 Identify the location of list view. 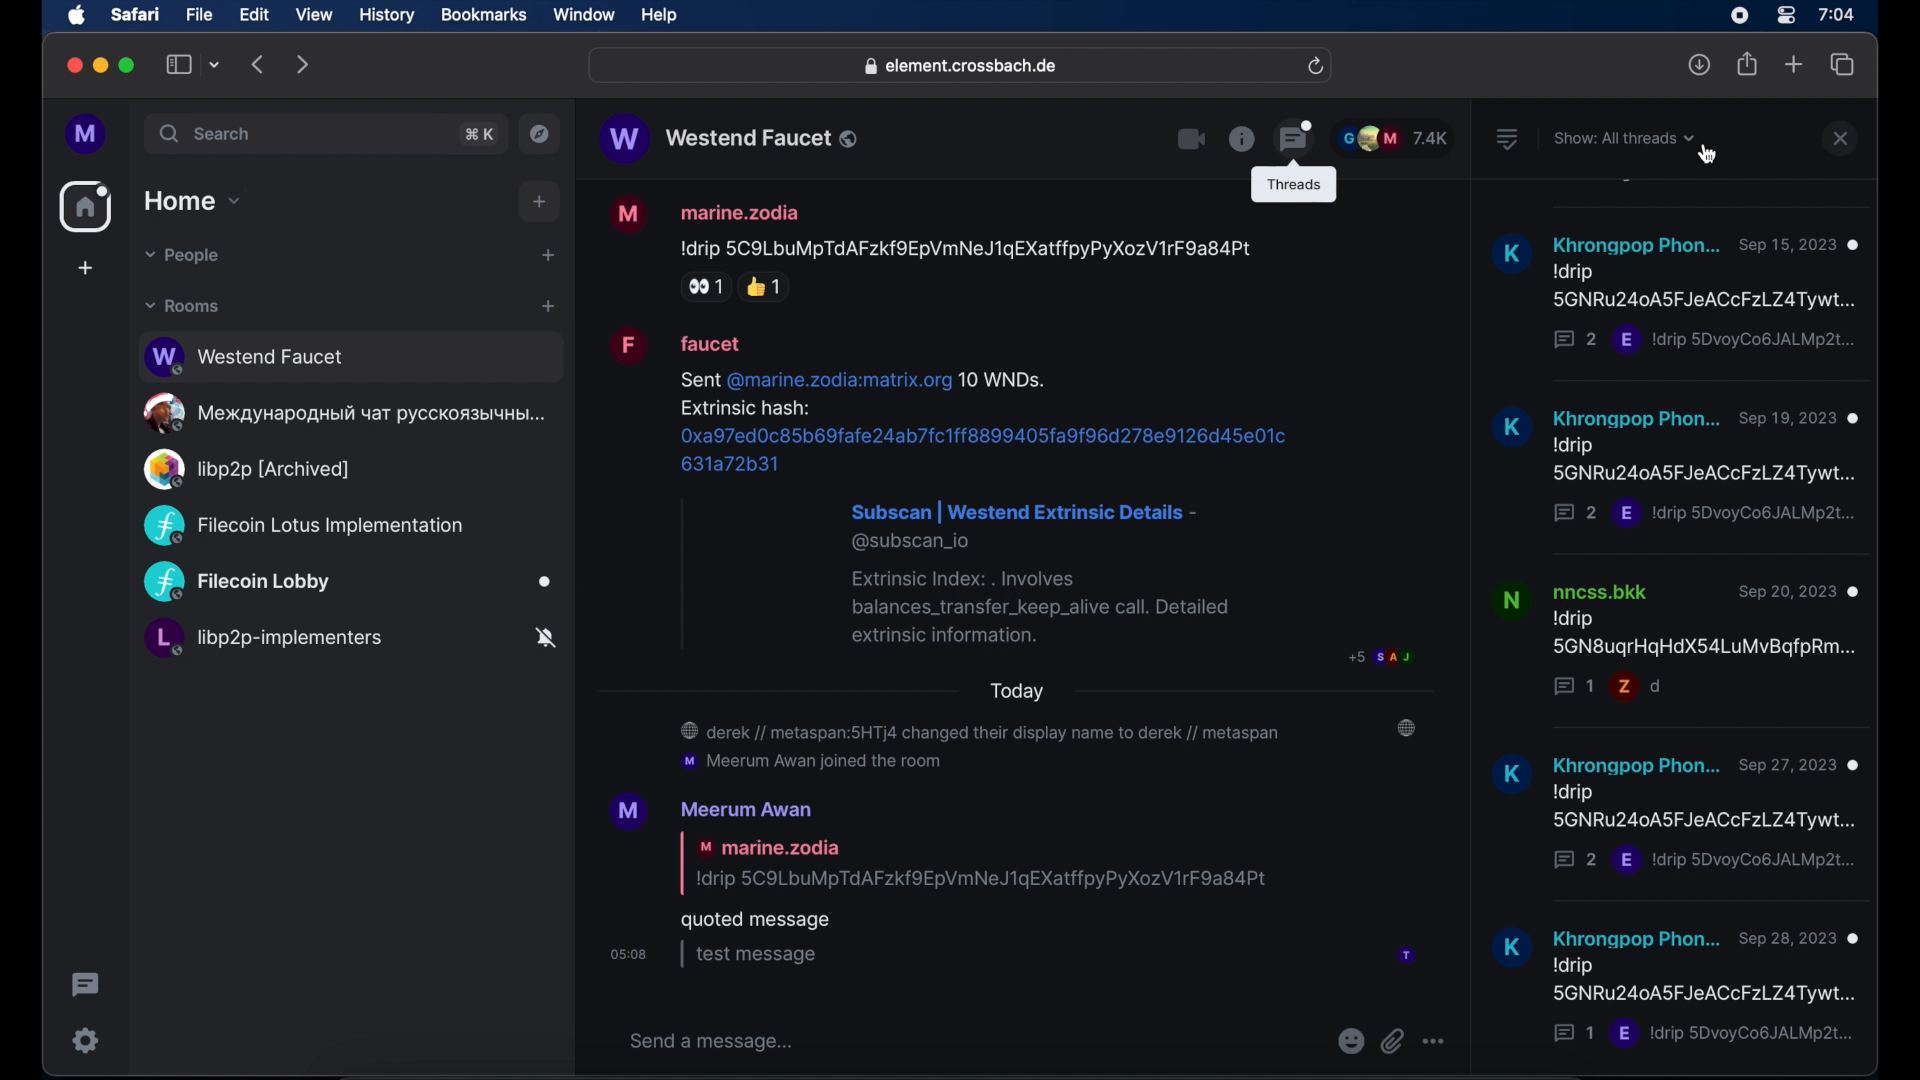
(1507, 139).